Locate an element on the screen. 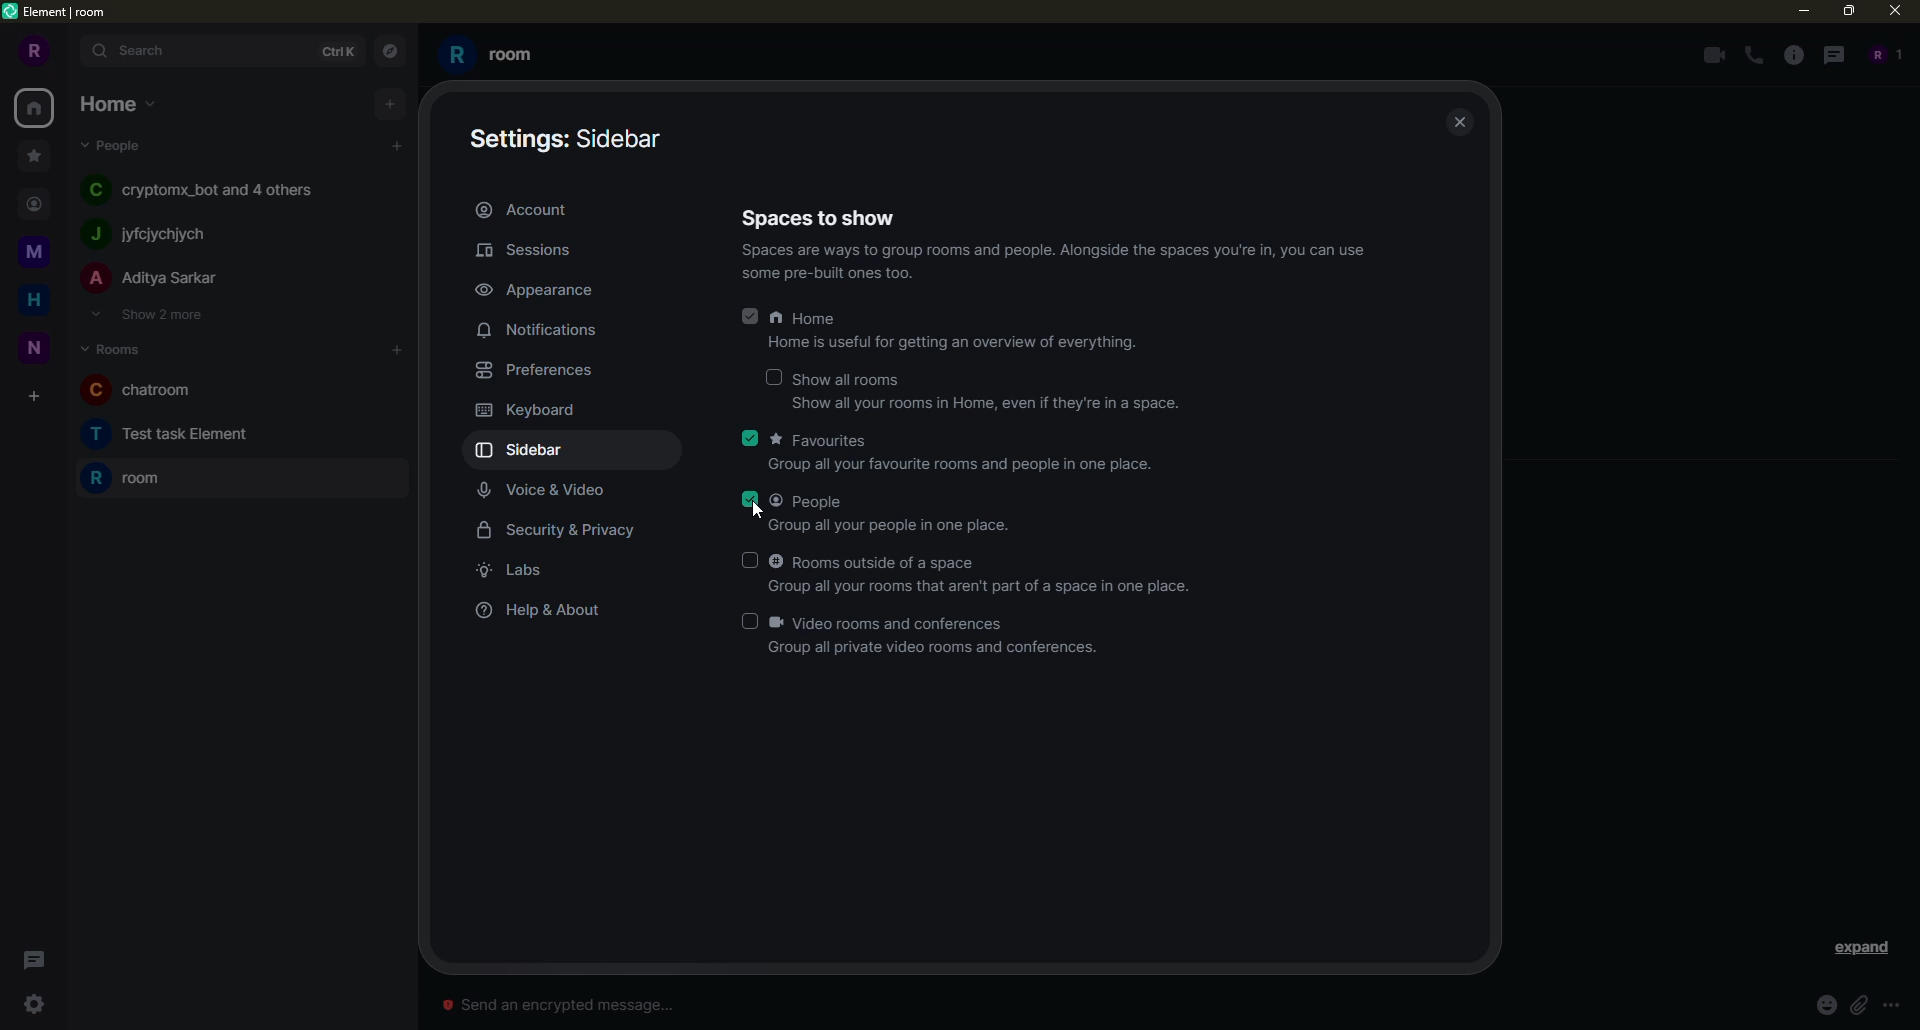  ctrlK is located at coordinates (340, 52).